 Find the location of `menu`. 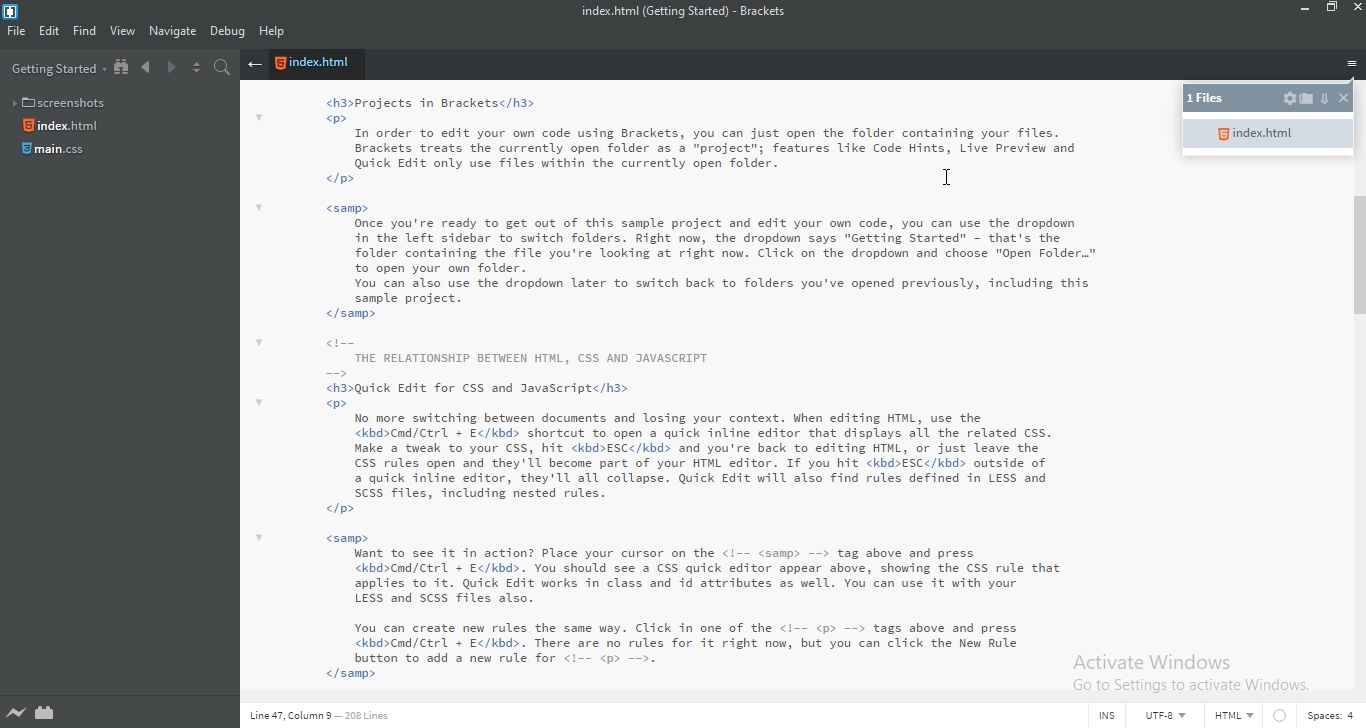

menu is located at coordinates (1352, 65).